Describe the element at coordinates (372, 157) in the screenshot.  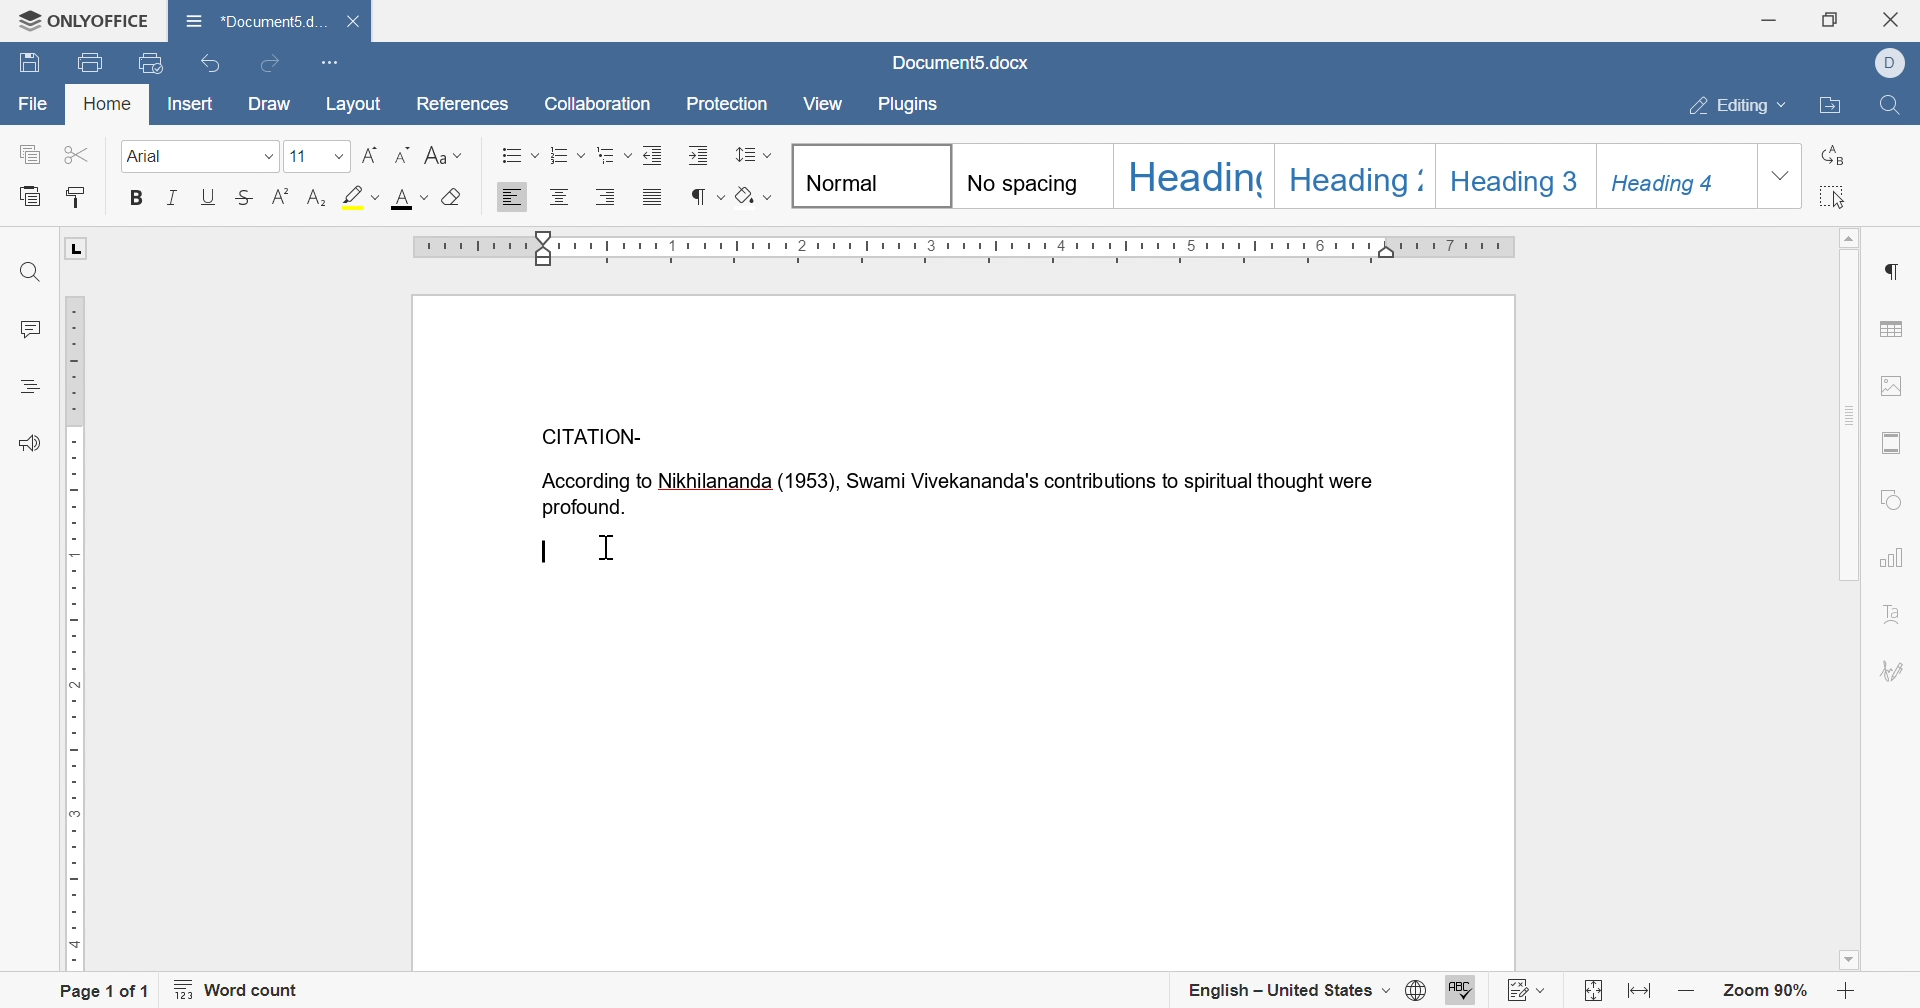
I see `increment font size` at that location.